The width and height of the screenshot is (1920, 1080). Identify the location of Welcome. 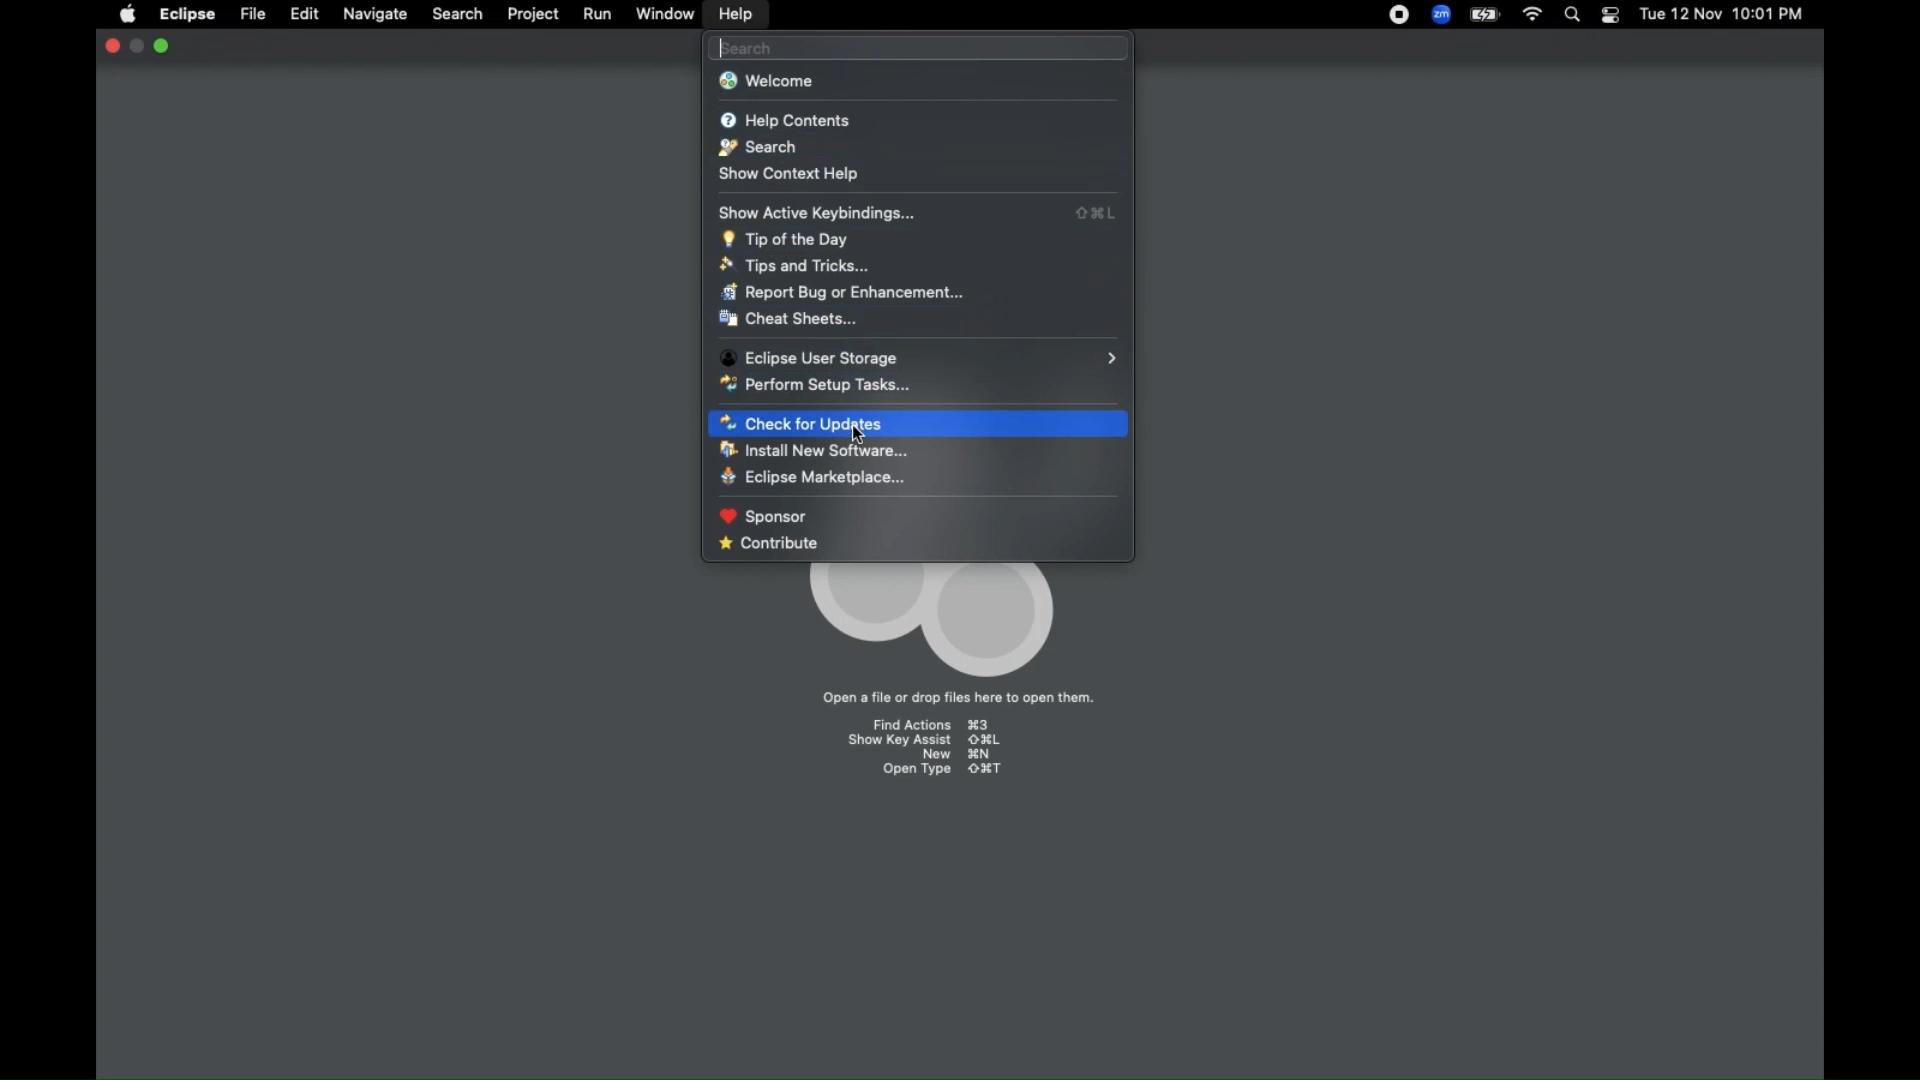
(918, 83).